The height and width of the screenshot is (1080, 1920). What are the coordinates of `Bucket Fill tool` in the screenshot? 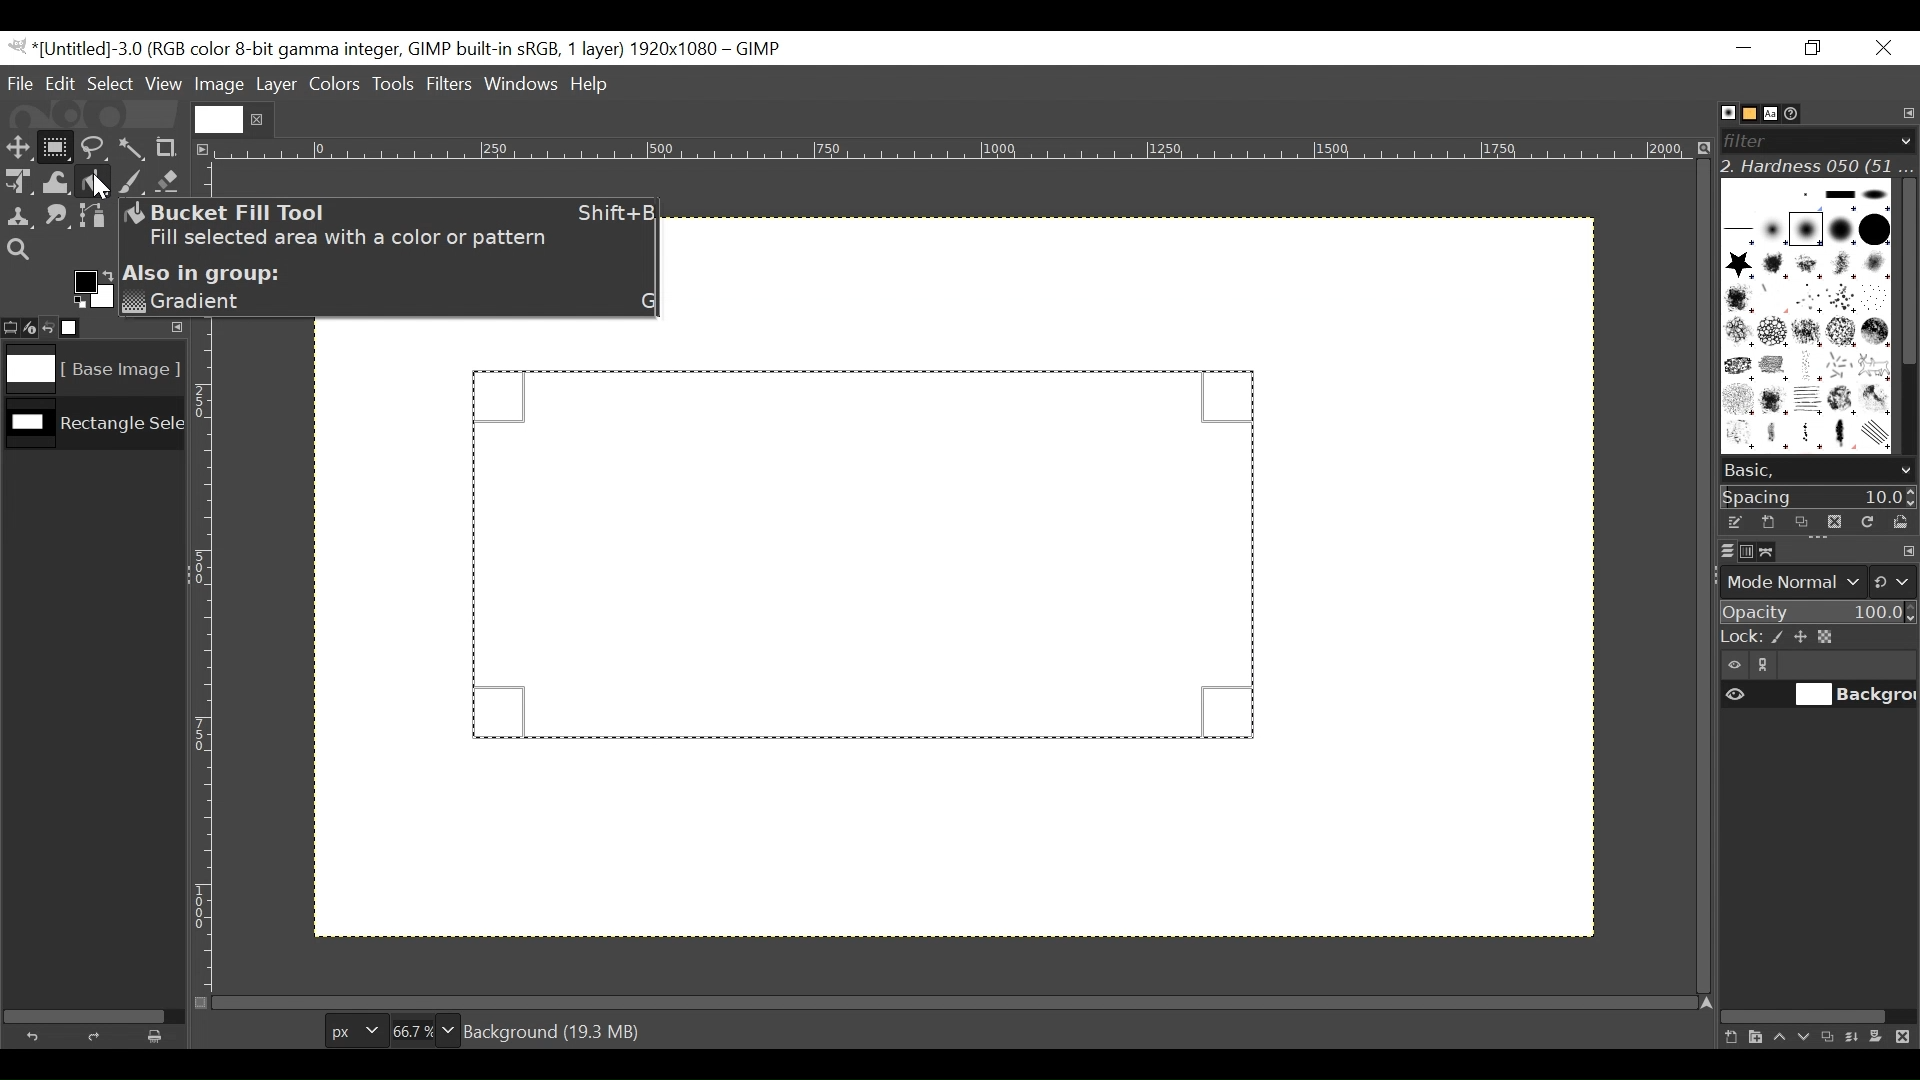 It's located at (102, 187).